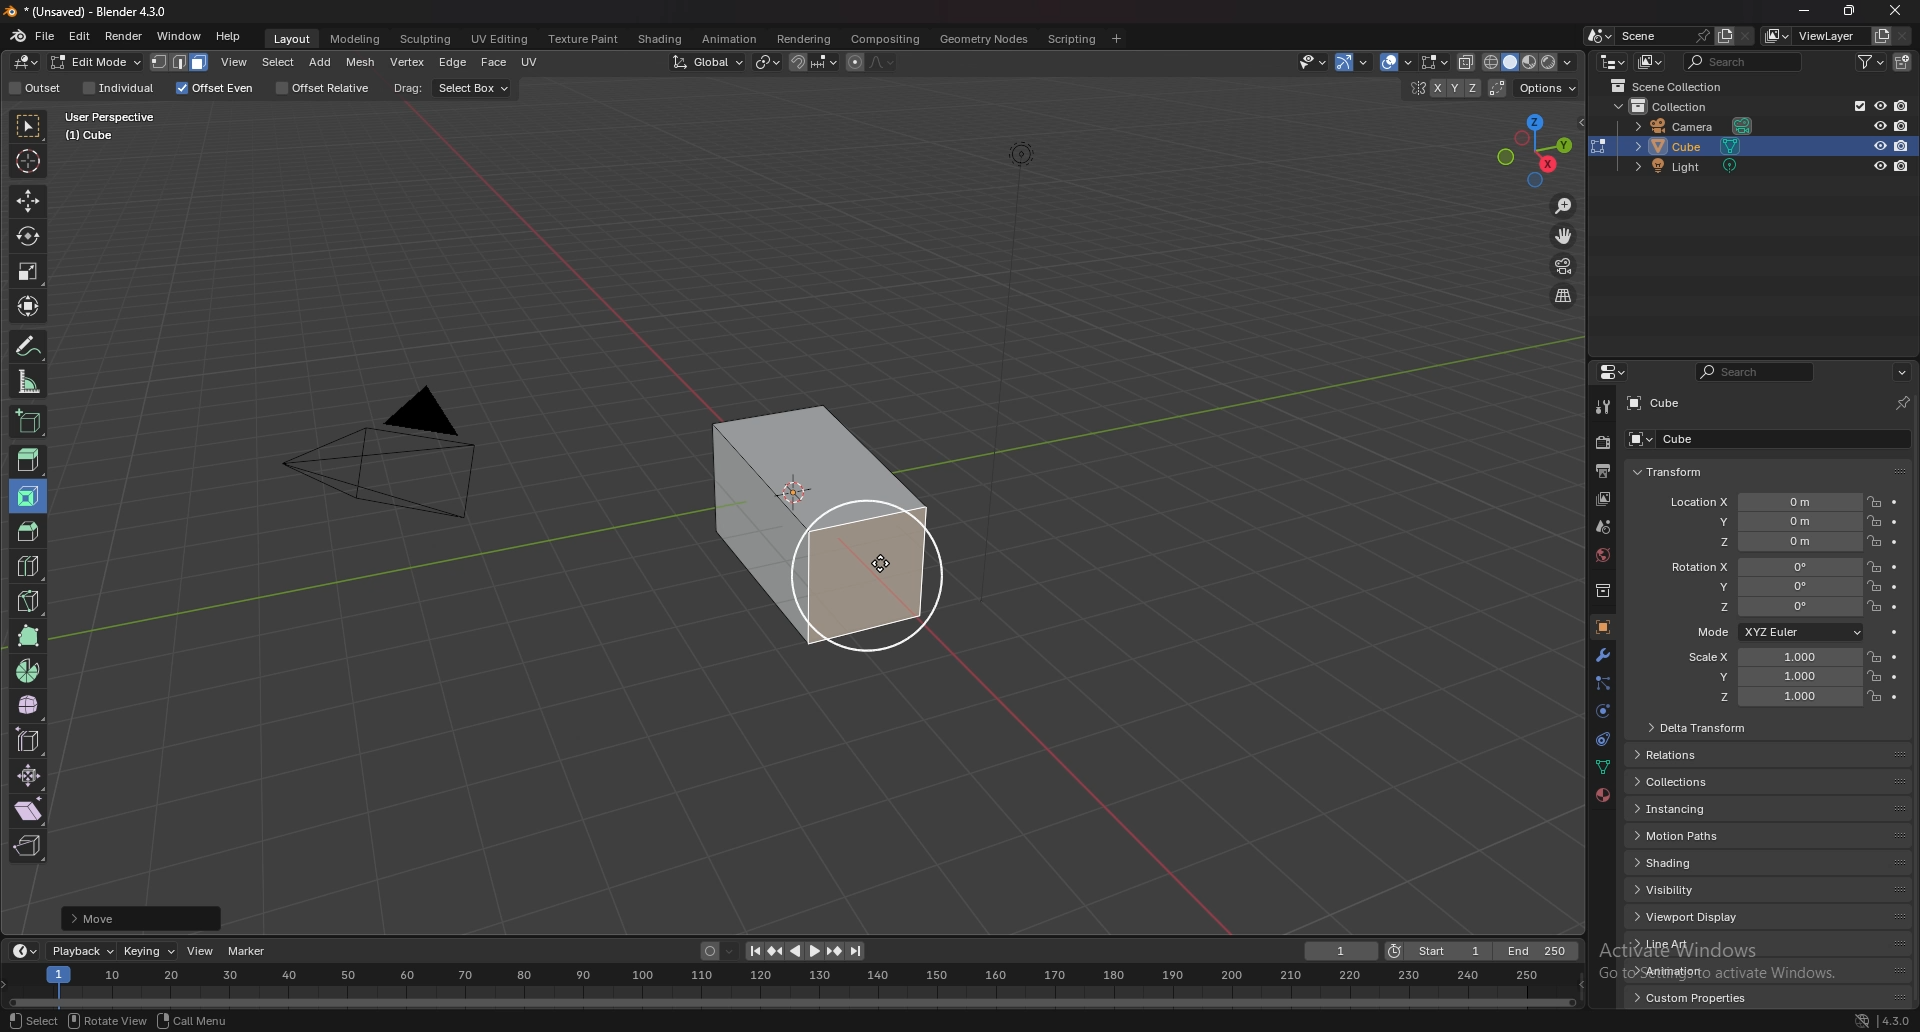  What do you see at coordinates (27, 159) in the screenshot?
I see `cursor` at bounding box center [27, 159].